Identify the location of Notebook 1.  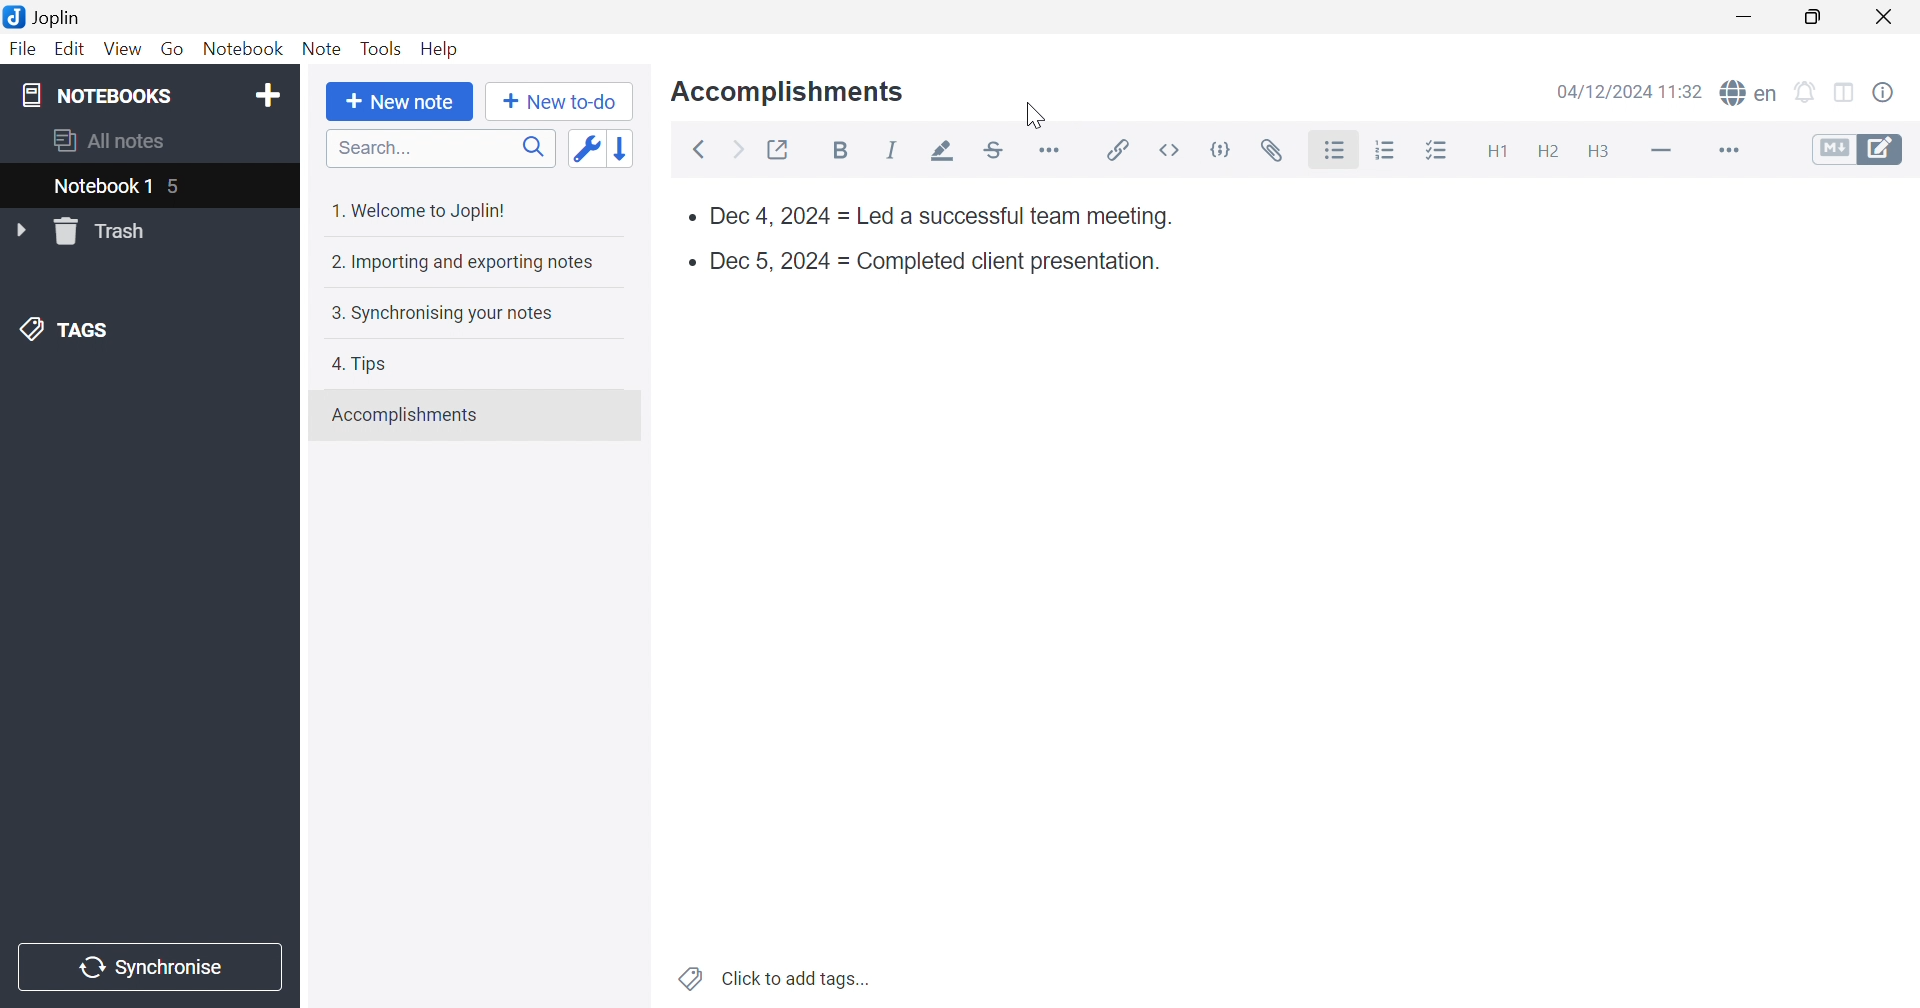
(101, 187).